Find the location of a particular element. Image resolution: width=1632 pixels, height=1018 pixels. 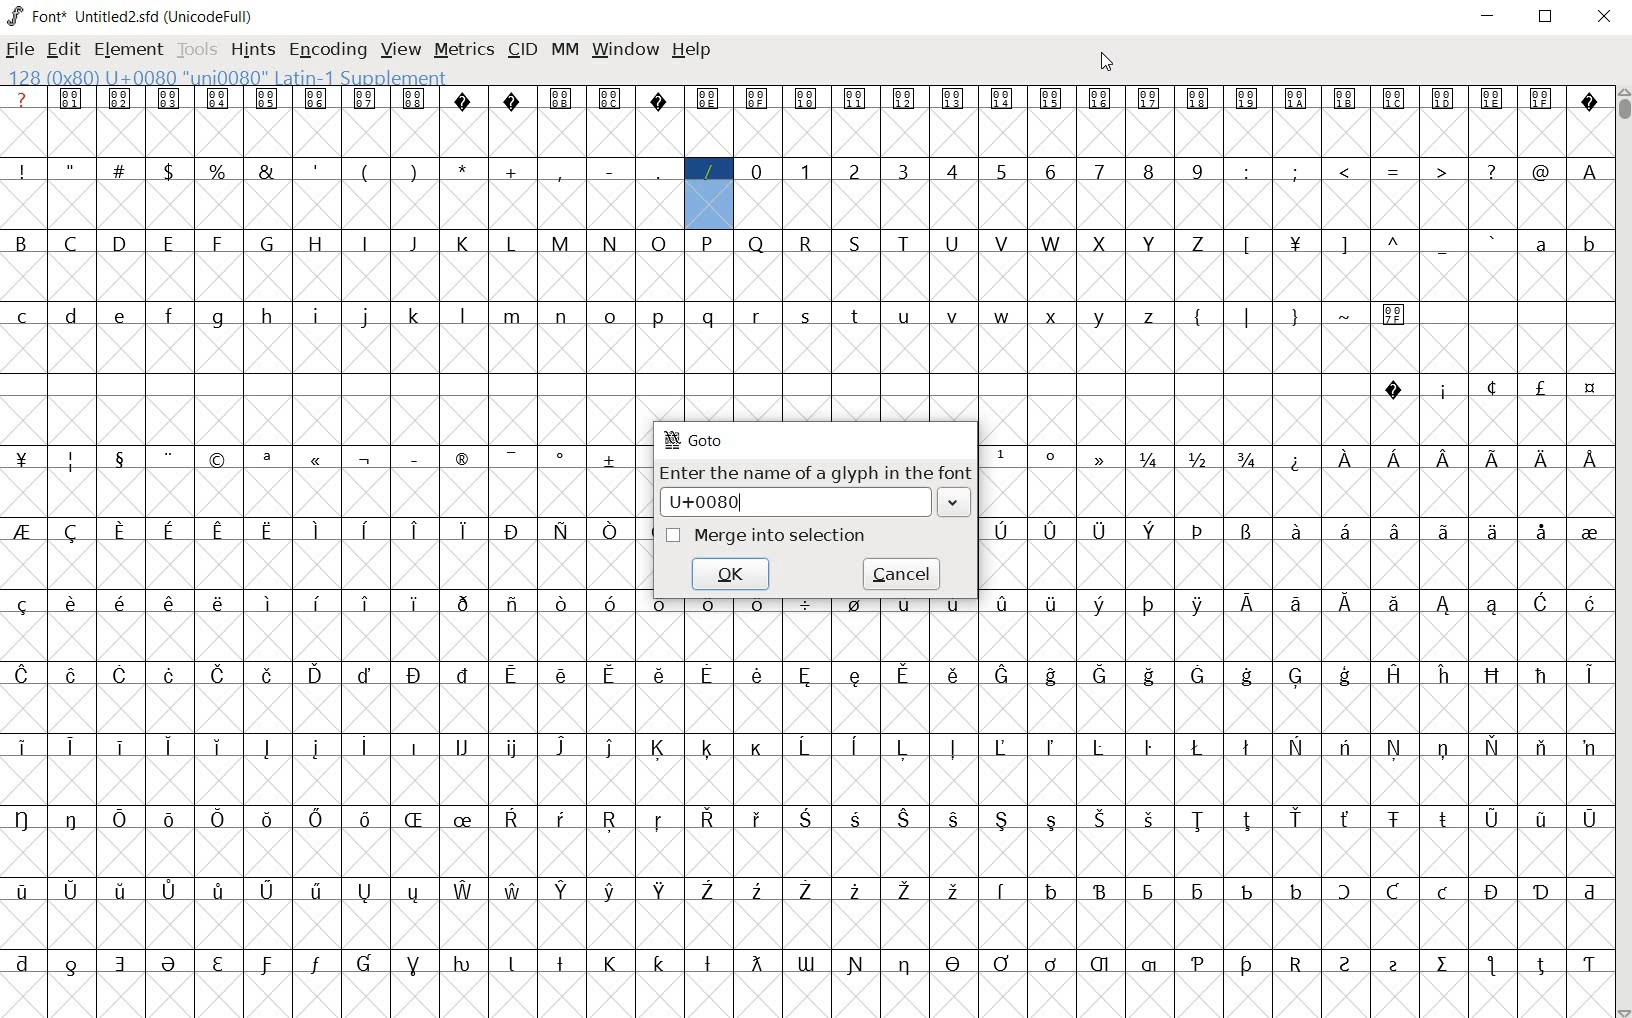

glyph is located at coordinates (560, 963).